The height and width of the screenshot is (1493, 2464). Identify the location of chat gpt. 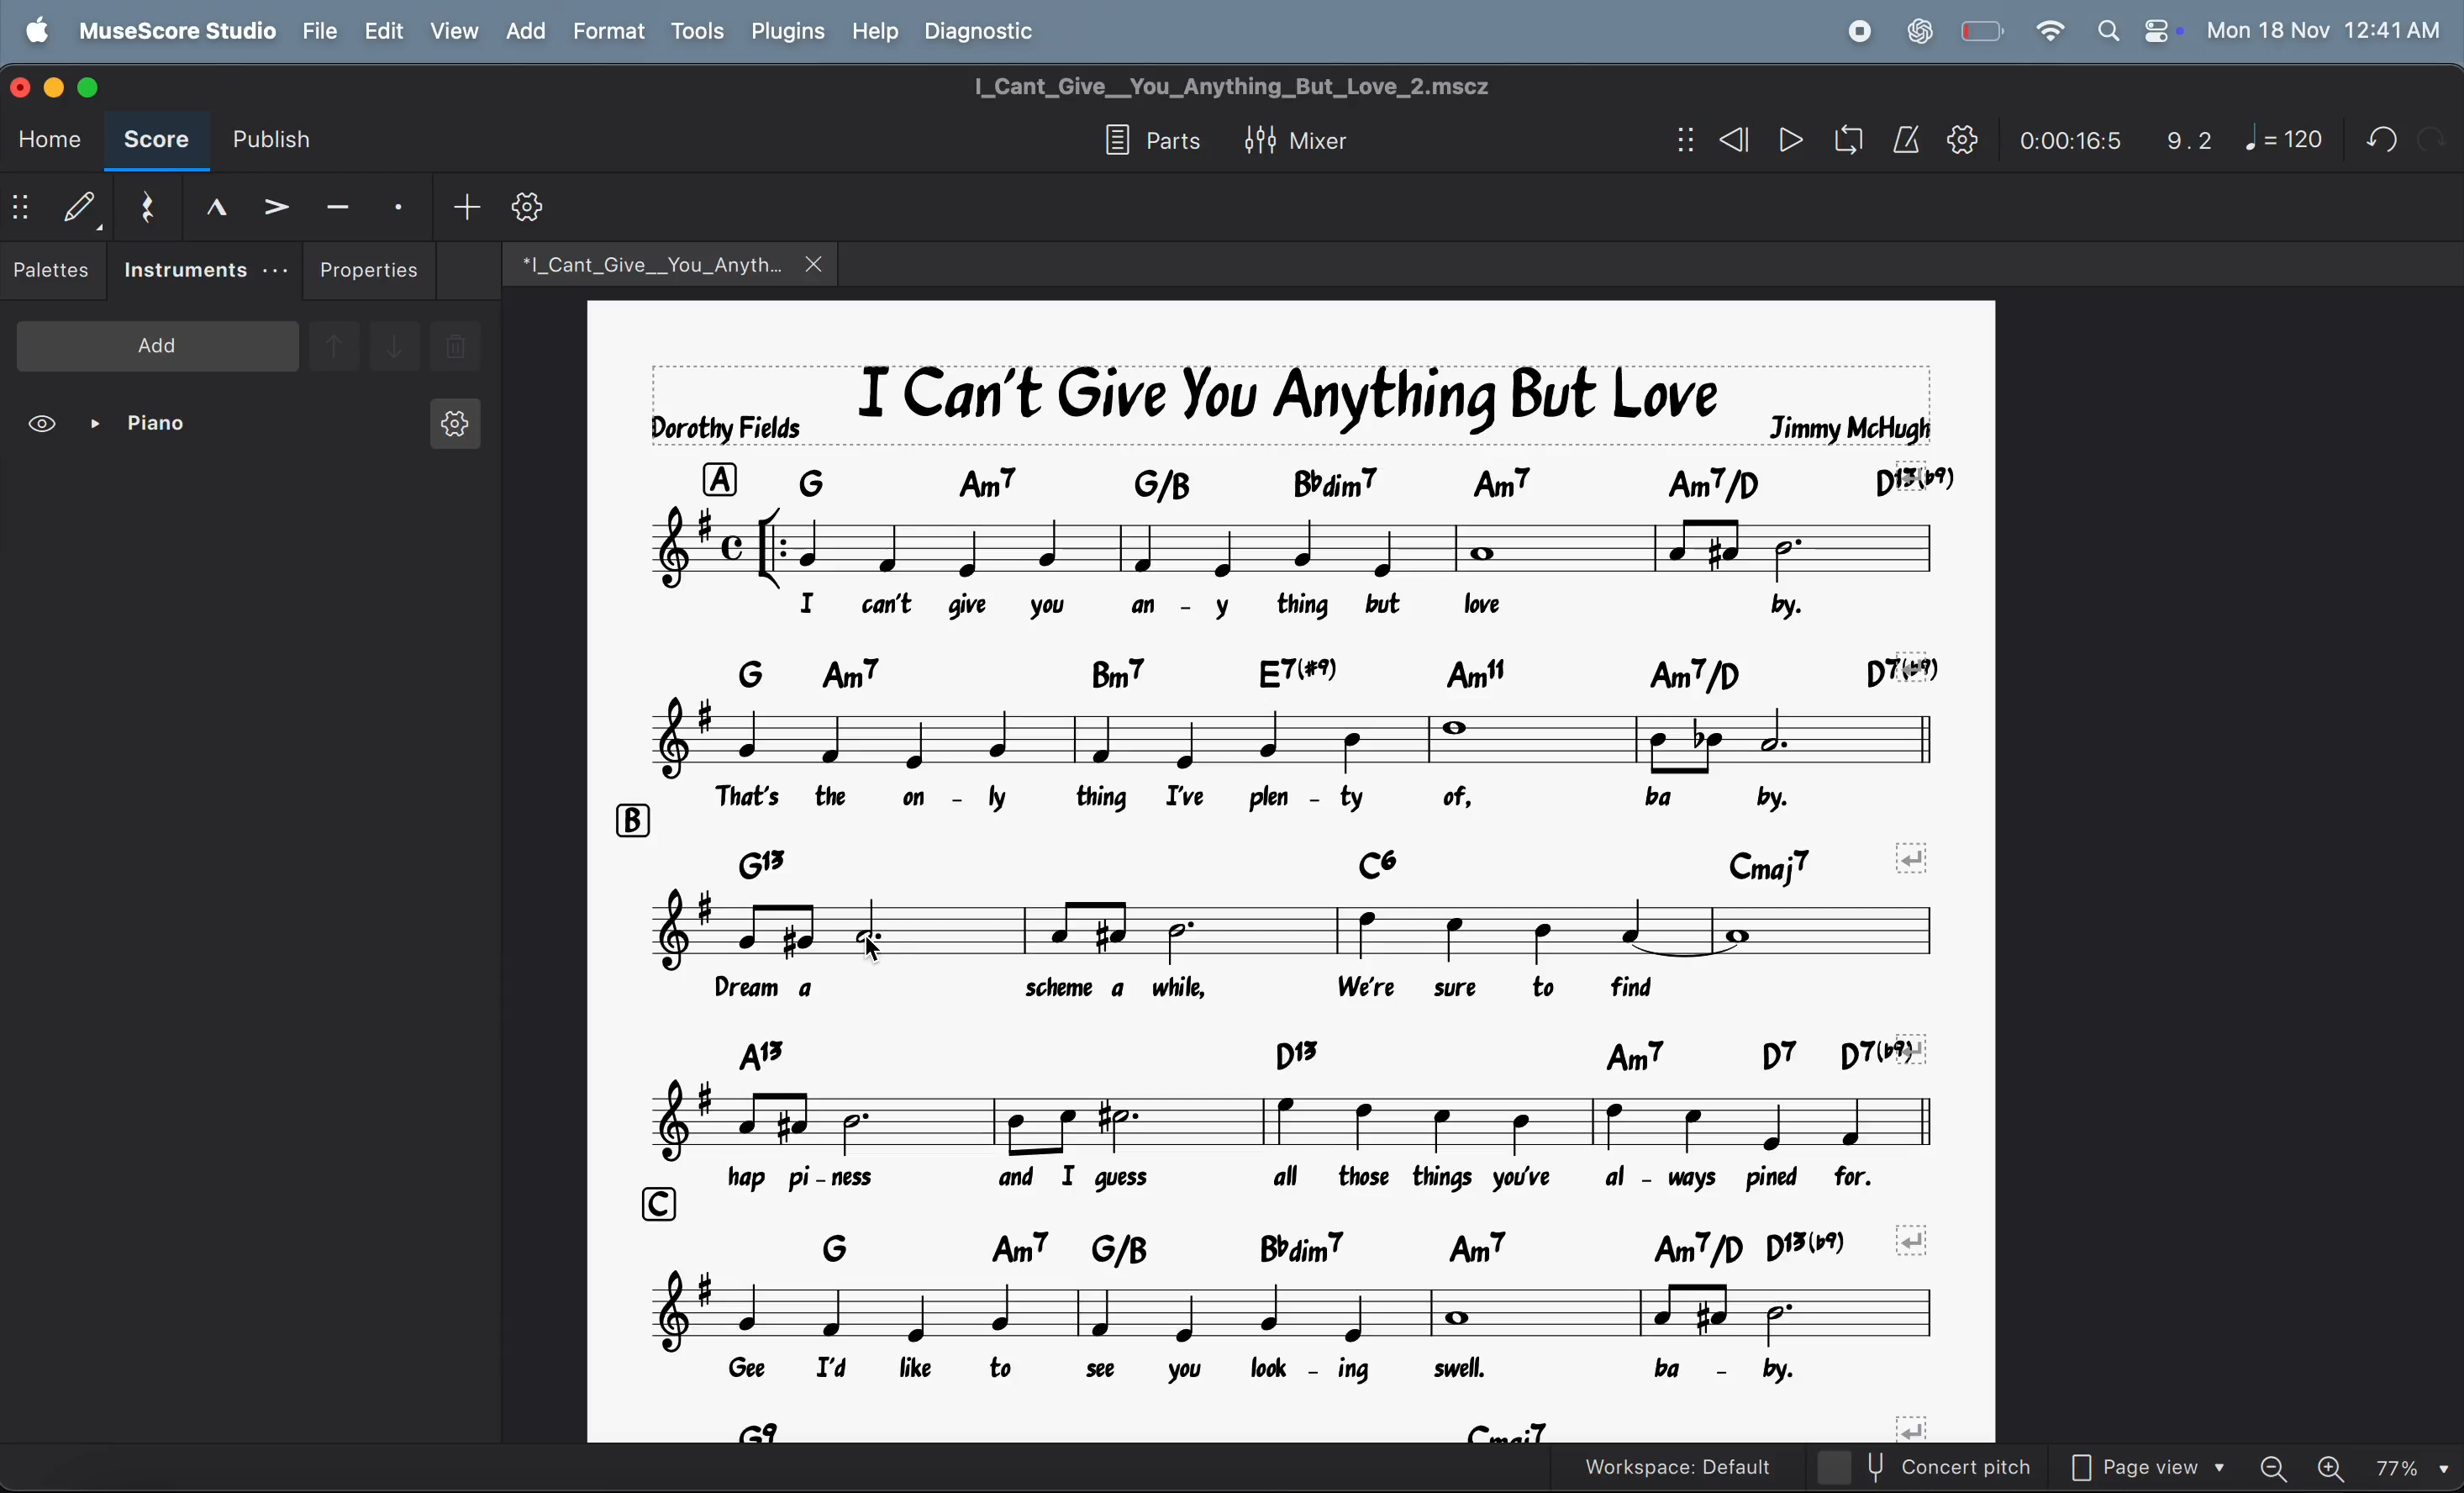
(1915, 29).